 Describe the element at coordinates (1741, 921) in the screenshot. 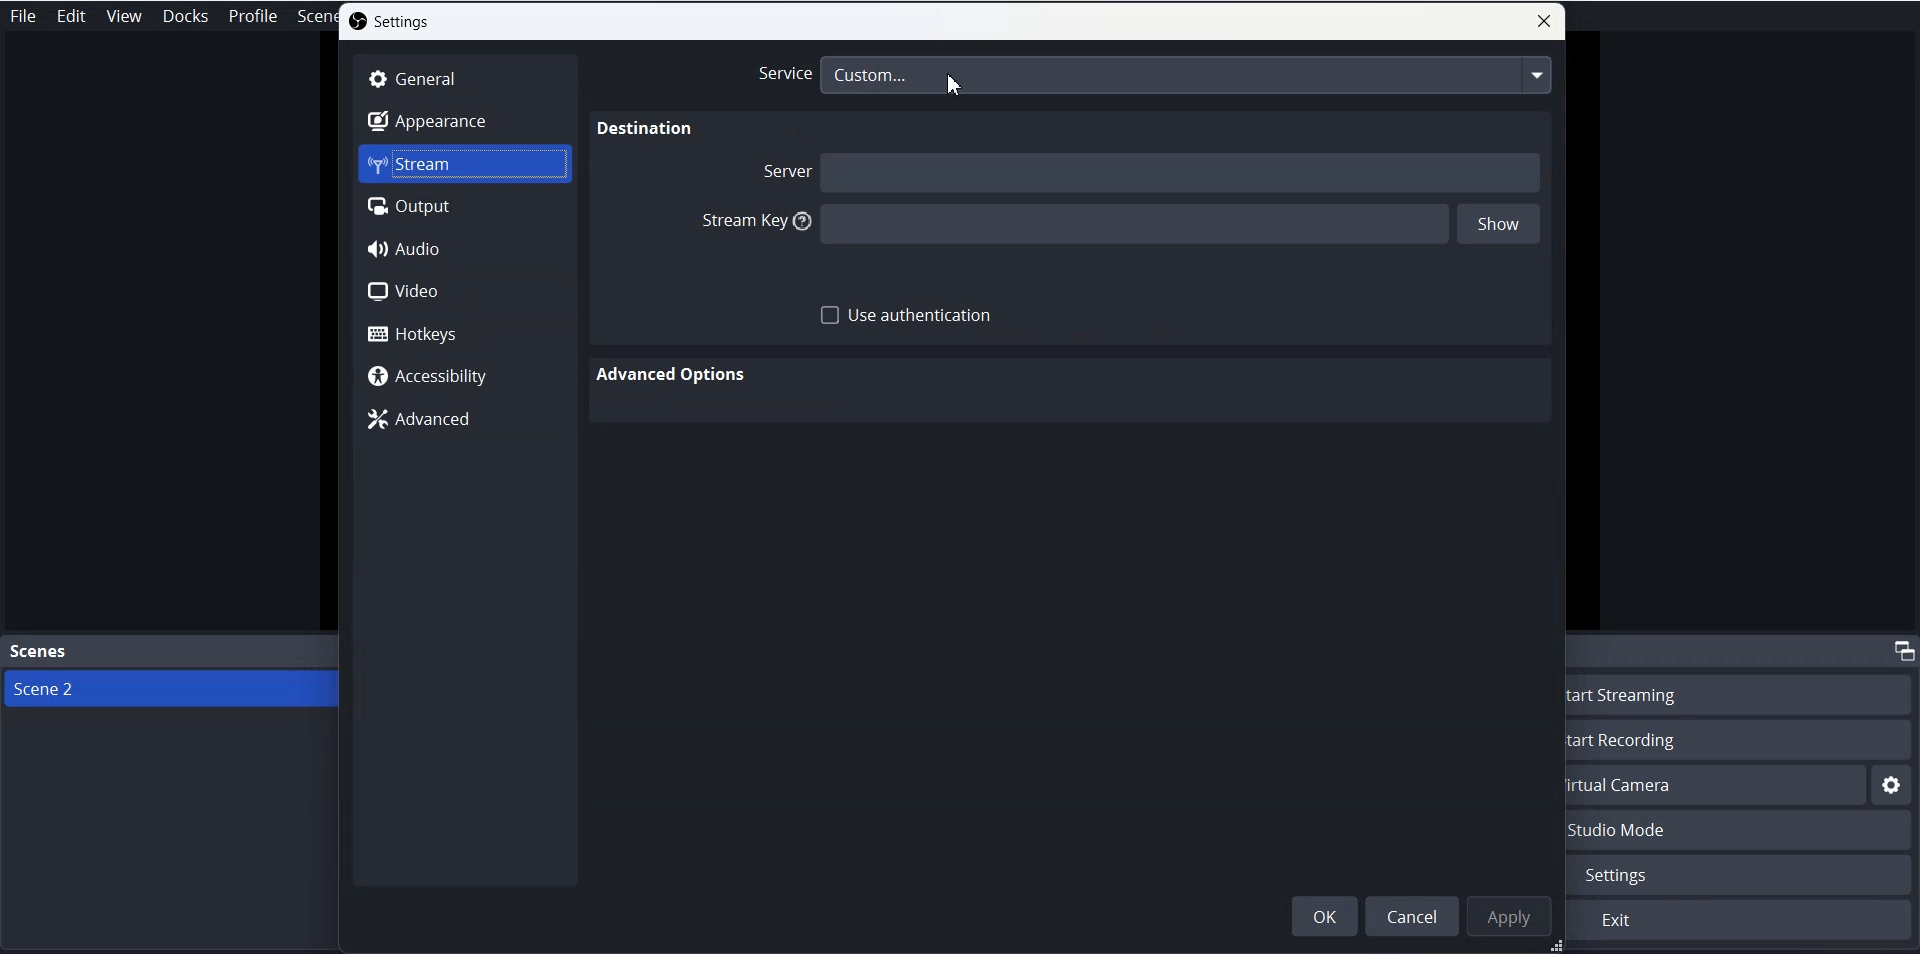

I see `Exit` at that location.